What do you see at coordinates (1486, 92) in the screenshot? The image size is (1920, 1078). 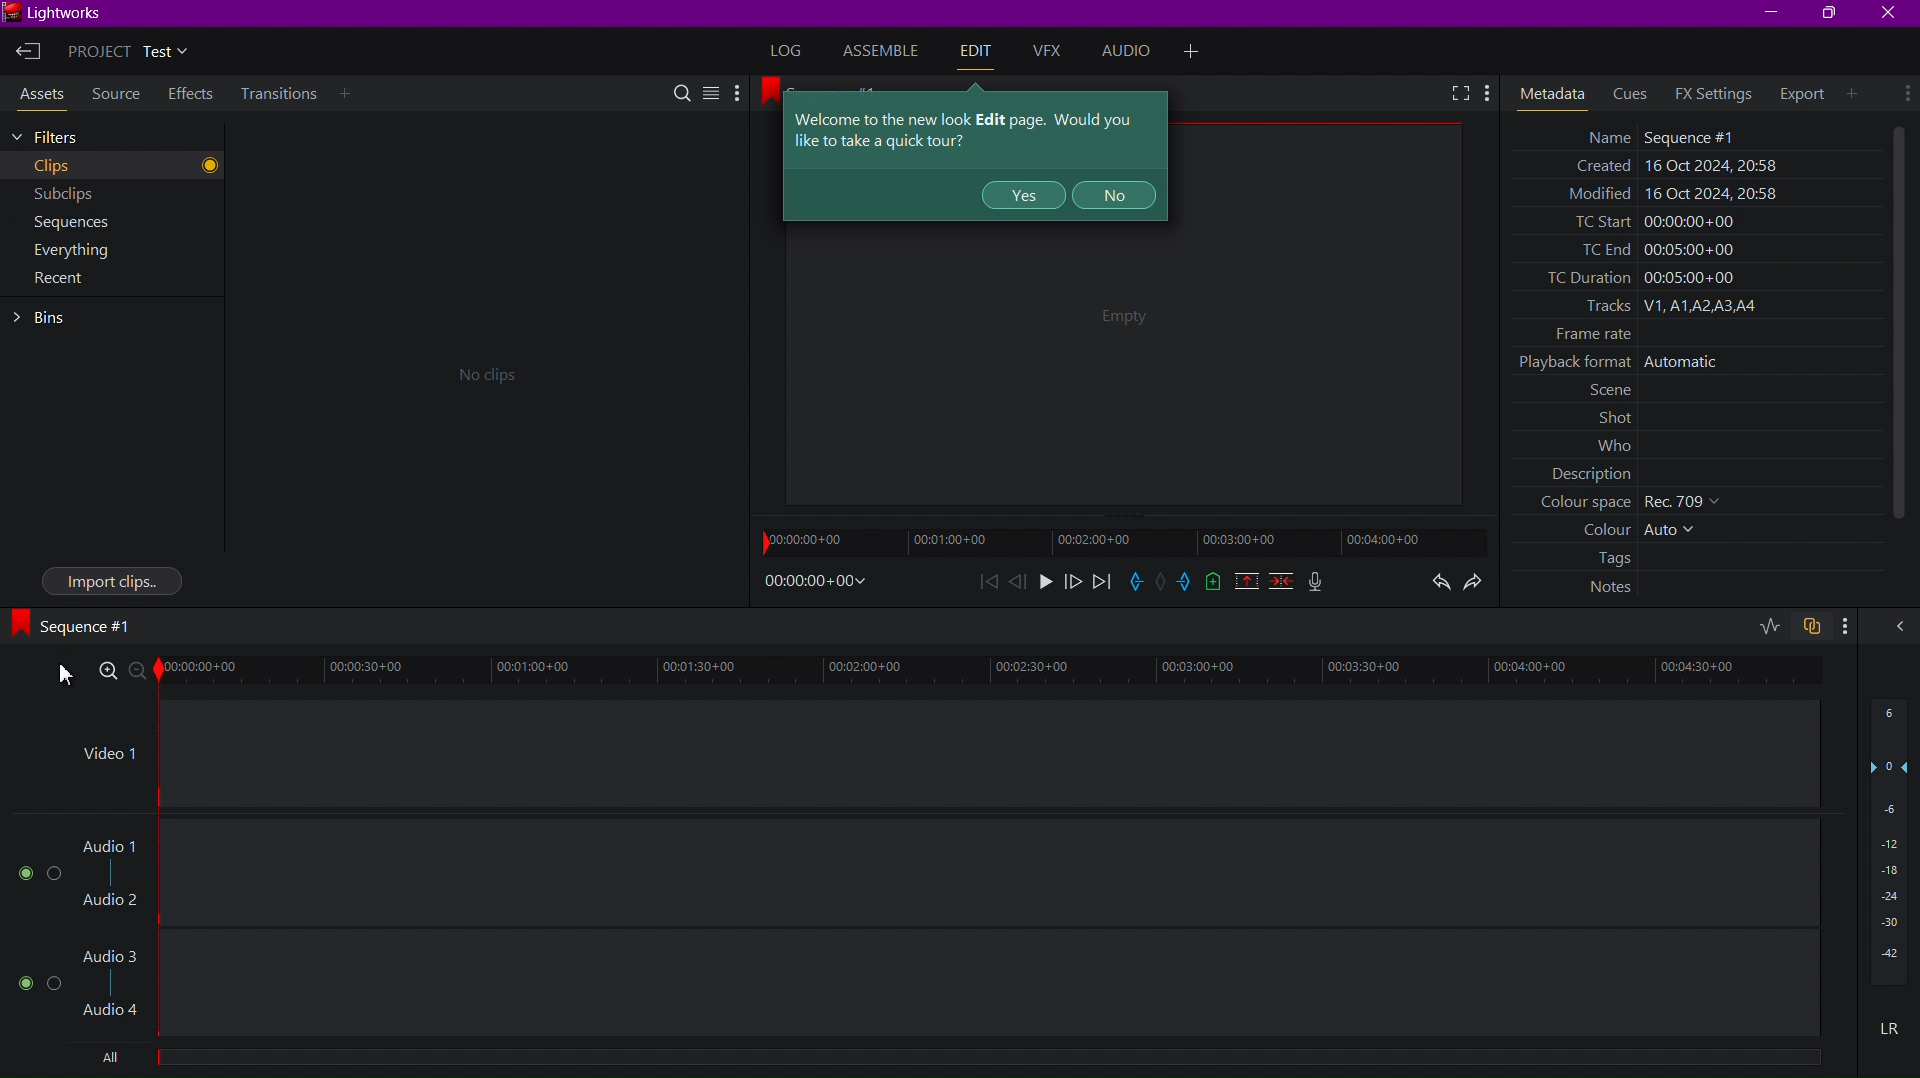 I see `More` at bounding box center [1486, 92].